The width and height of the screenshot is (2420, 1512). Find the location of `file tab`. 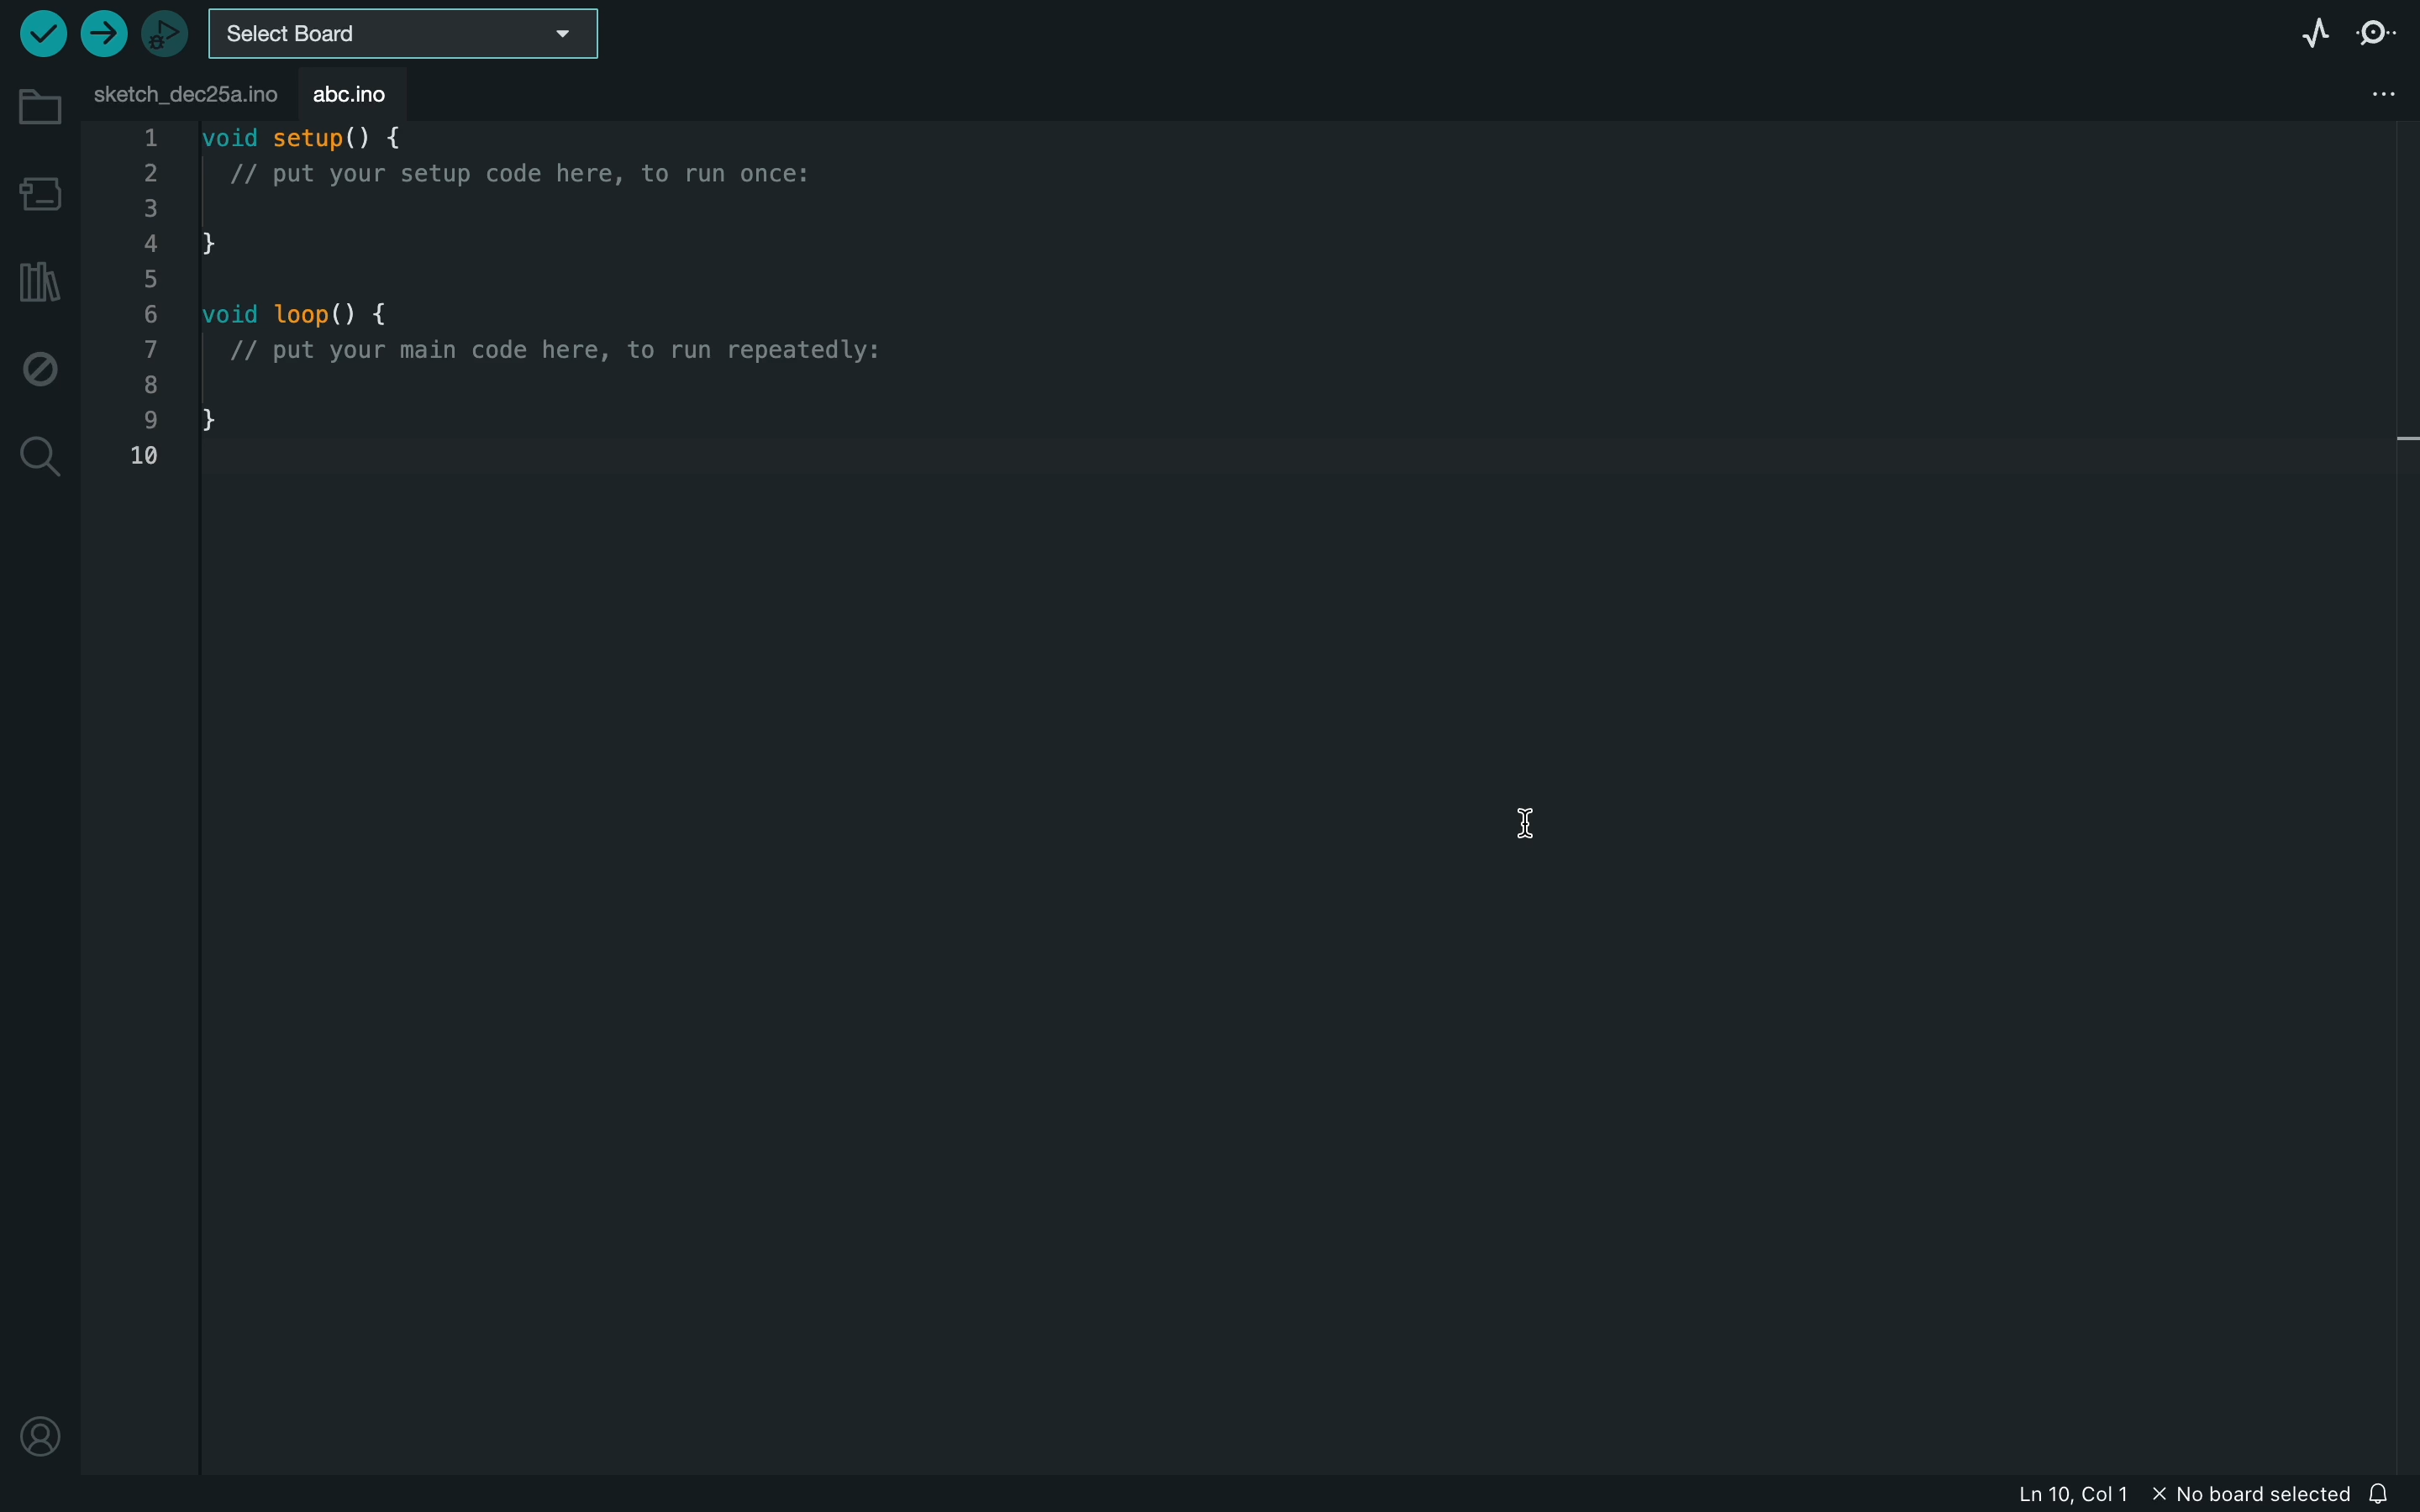

file tab is located at coordinates (185, 90).